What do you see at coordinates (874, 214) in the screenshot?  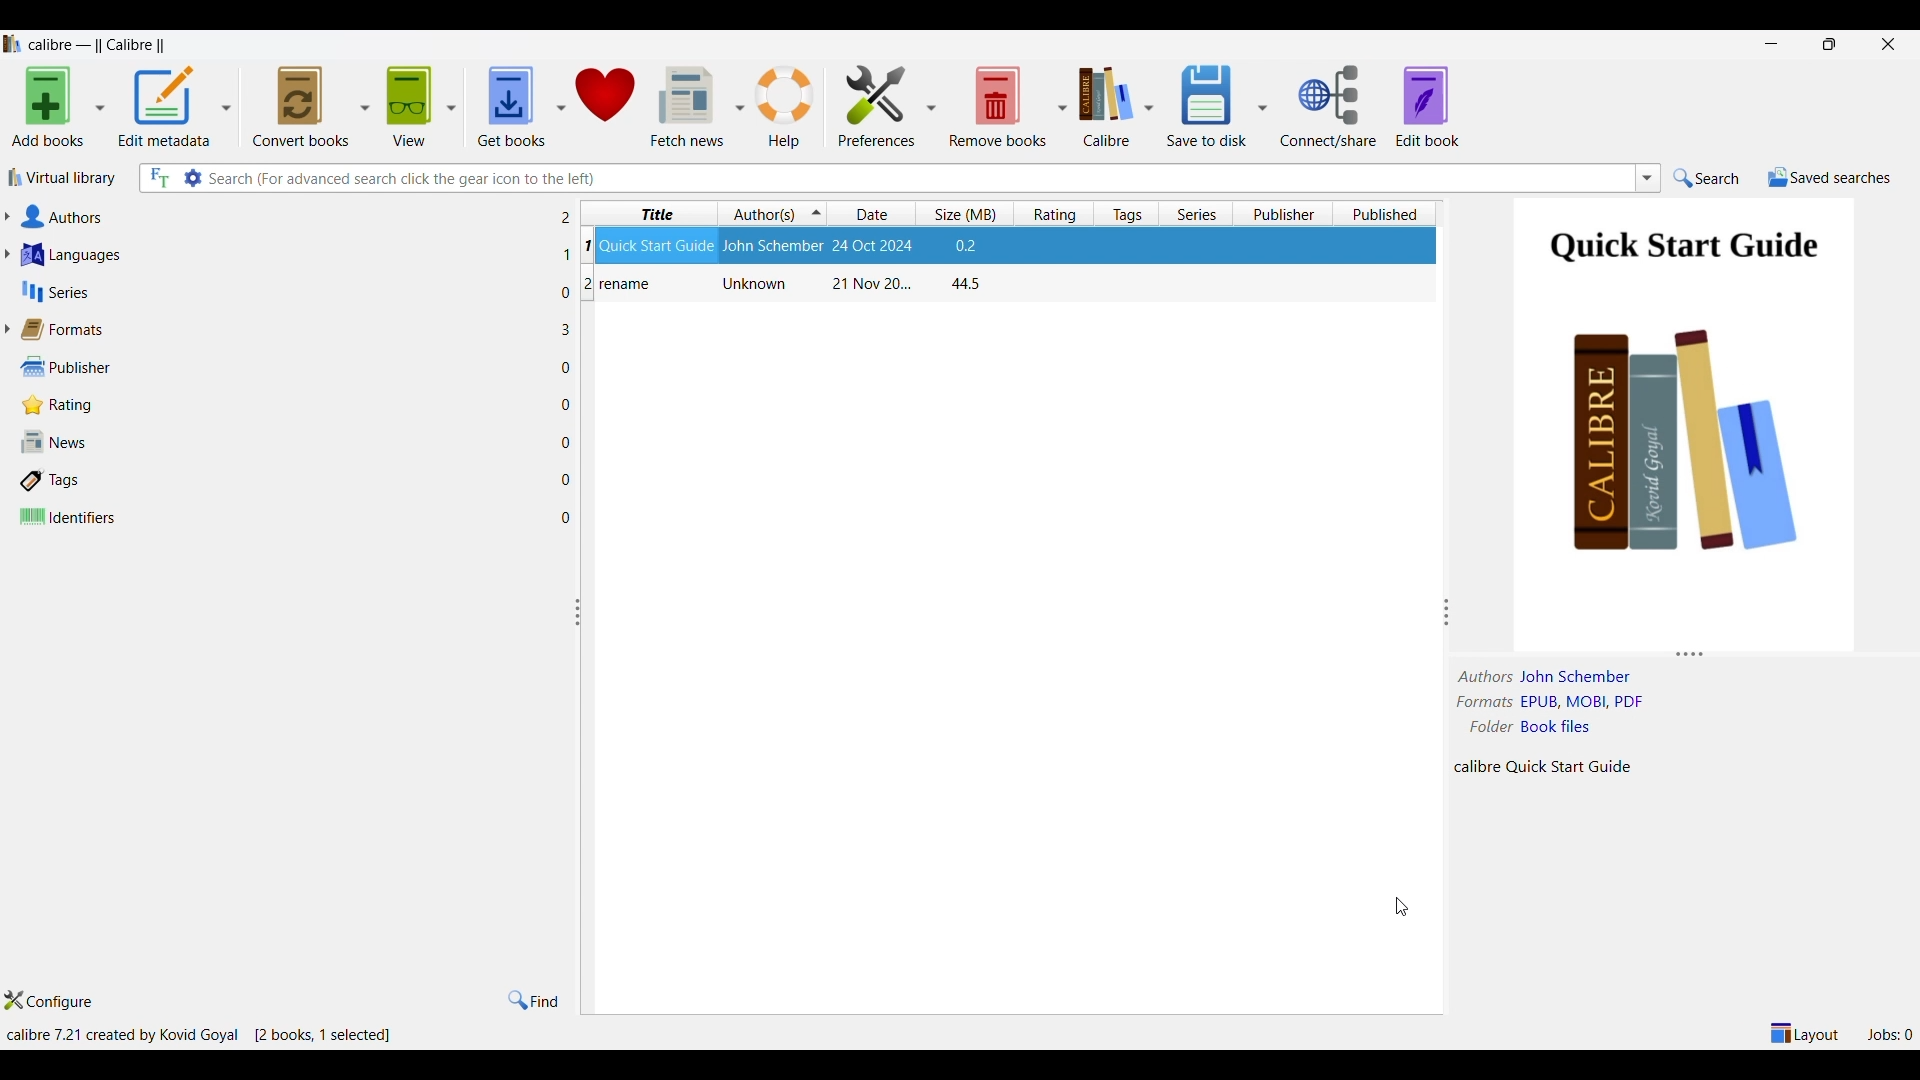 I see `Date column` at bounding box center [874, 214].